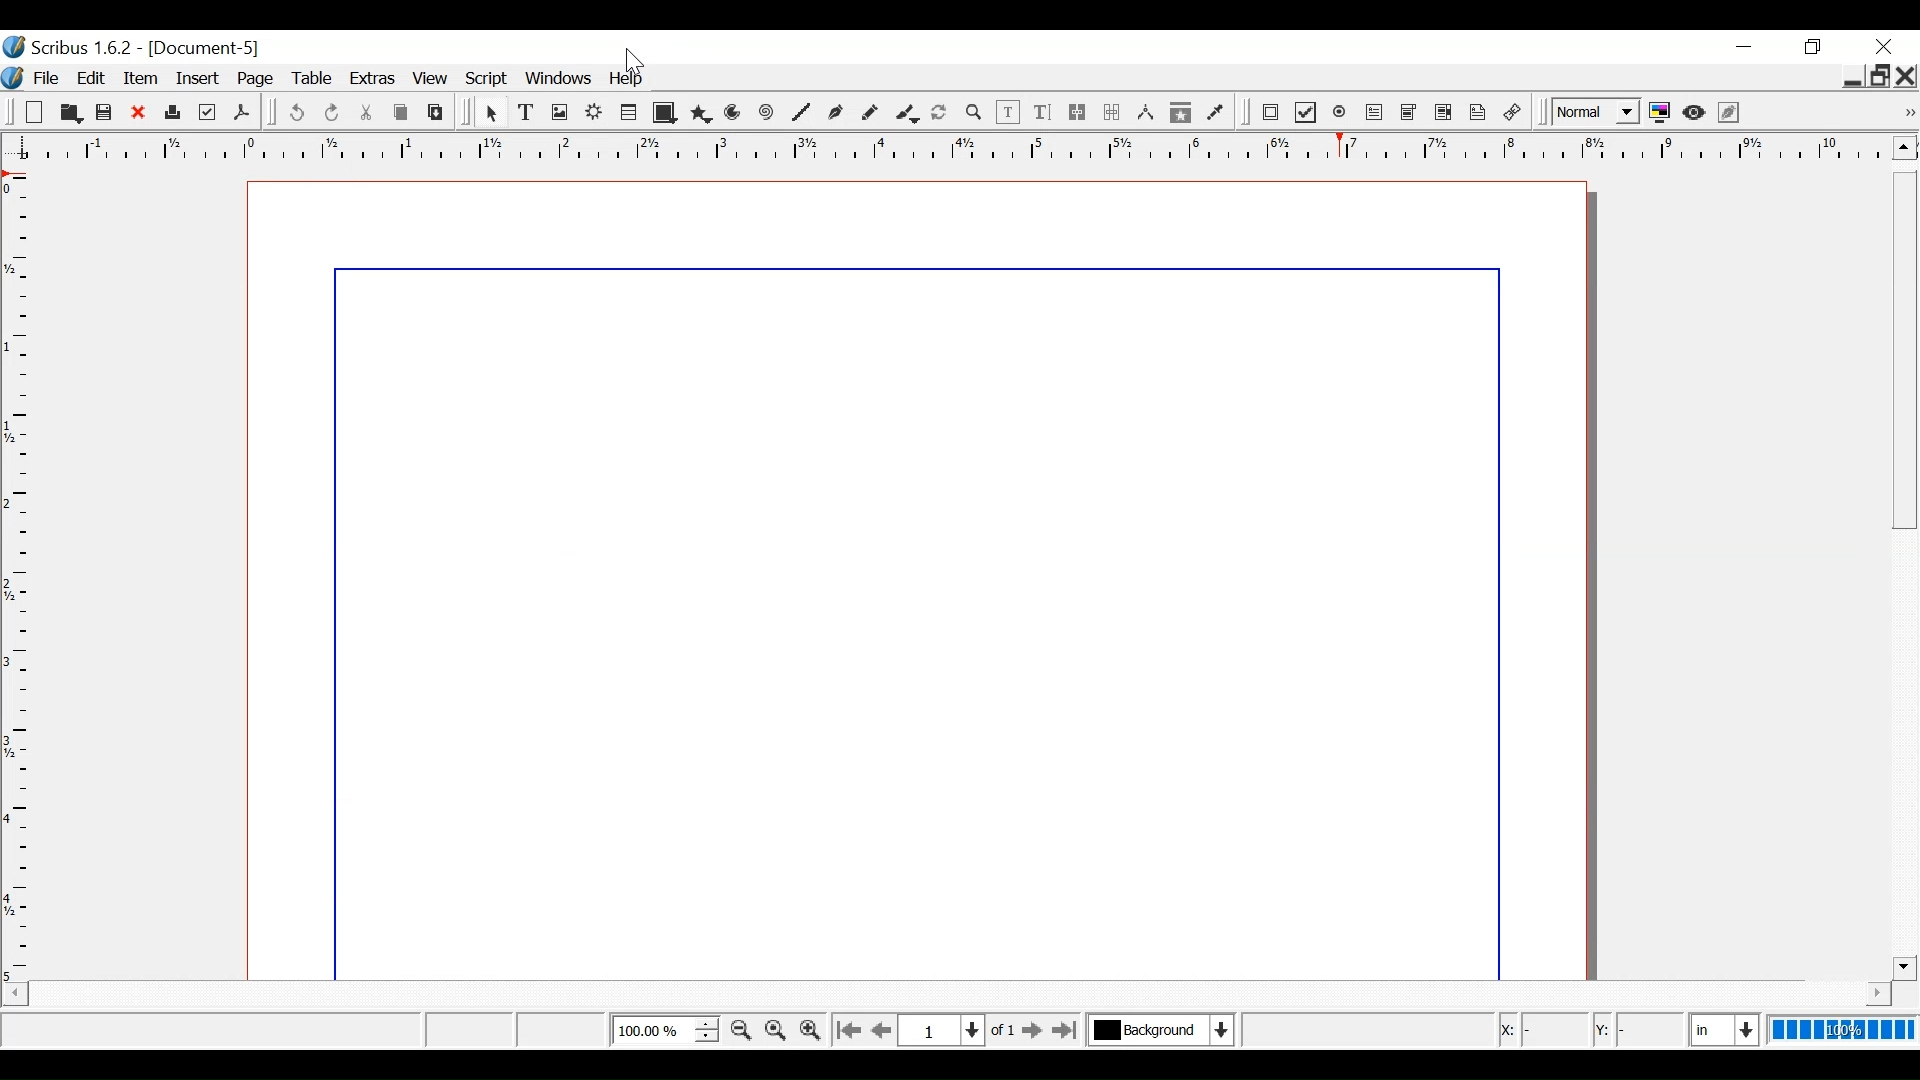 The height and width of the screenshot is (1080, 1920). Describe the element at coordinates (296, 113) in the screenshot. I see `Undo` at that location.